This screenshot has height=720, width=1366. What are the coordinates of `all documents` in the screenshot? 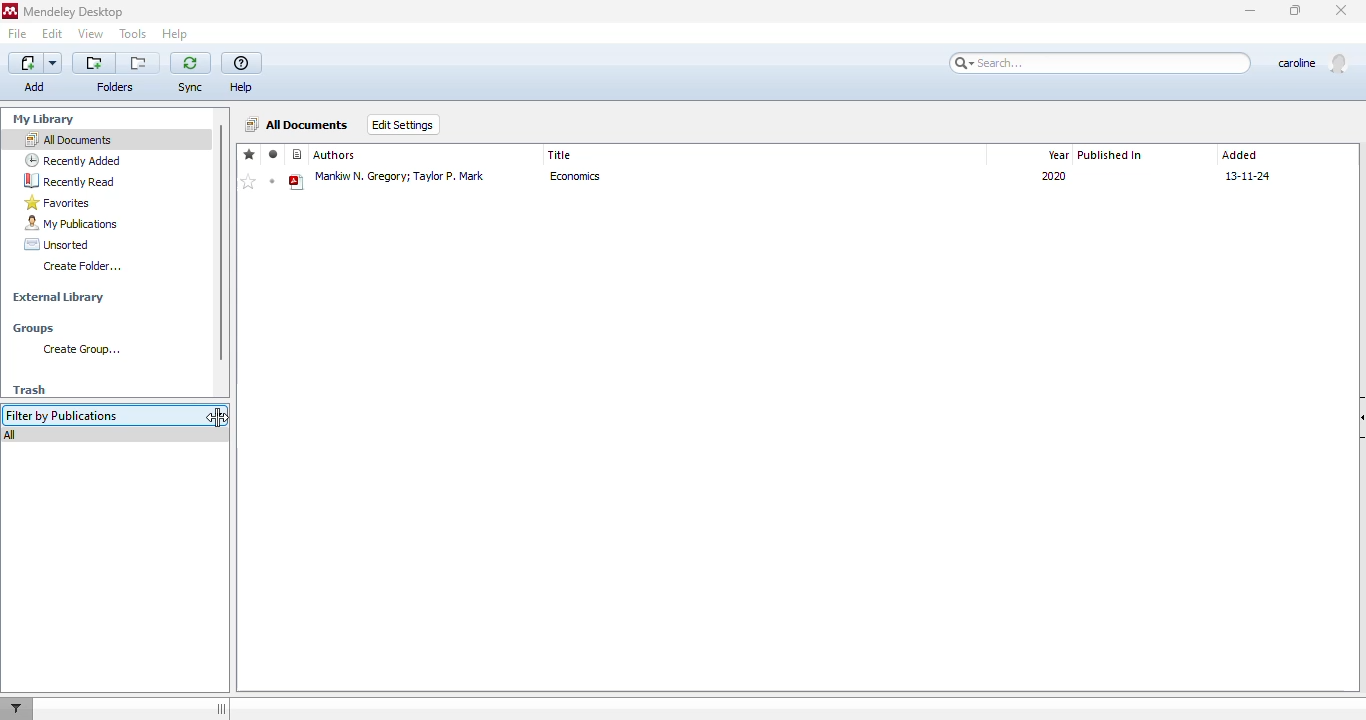 It's located at (68, 139).